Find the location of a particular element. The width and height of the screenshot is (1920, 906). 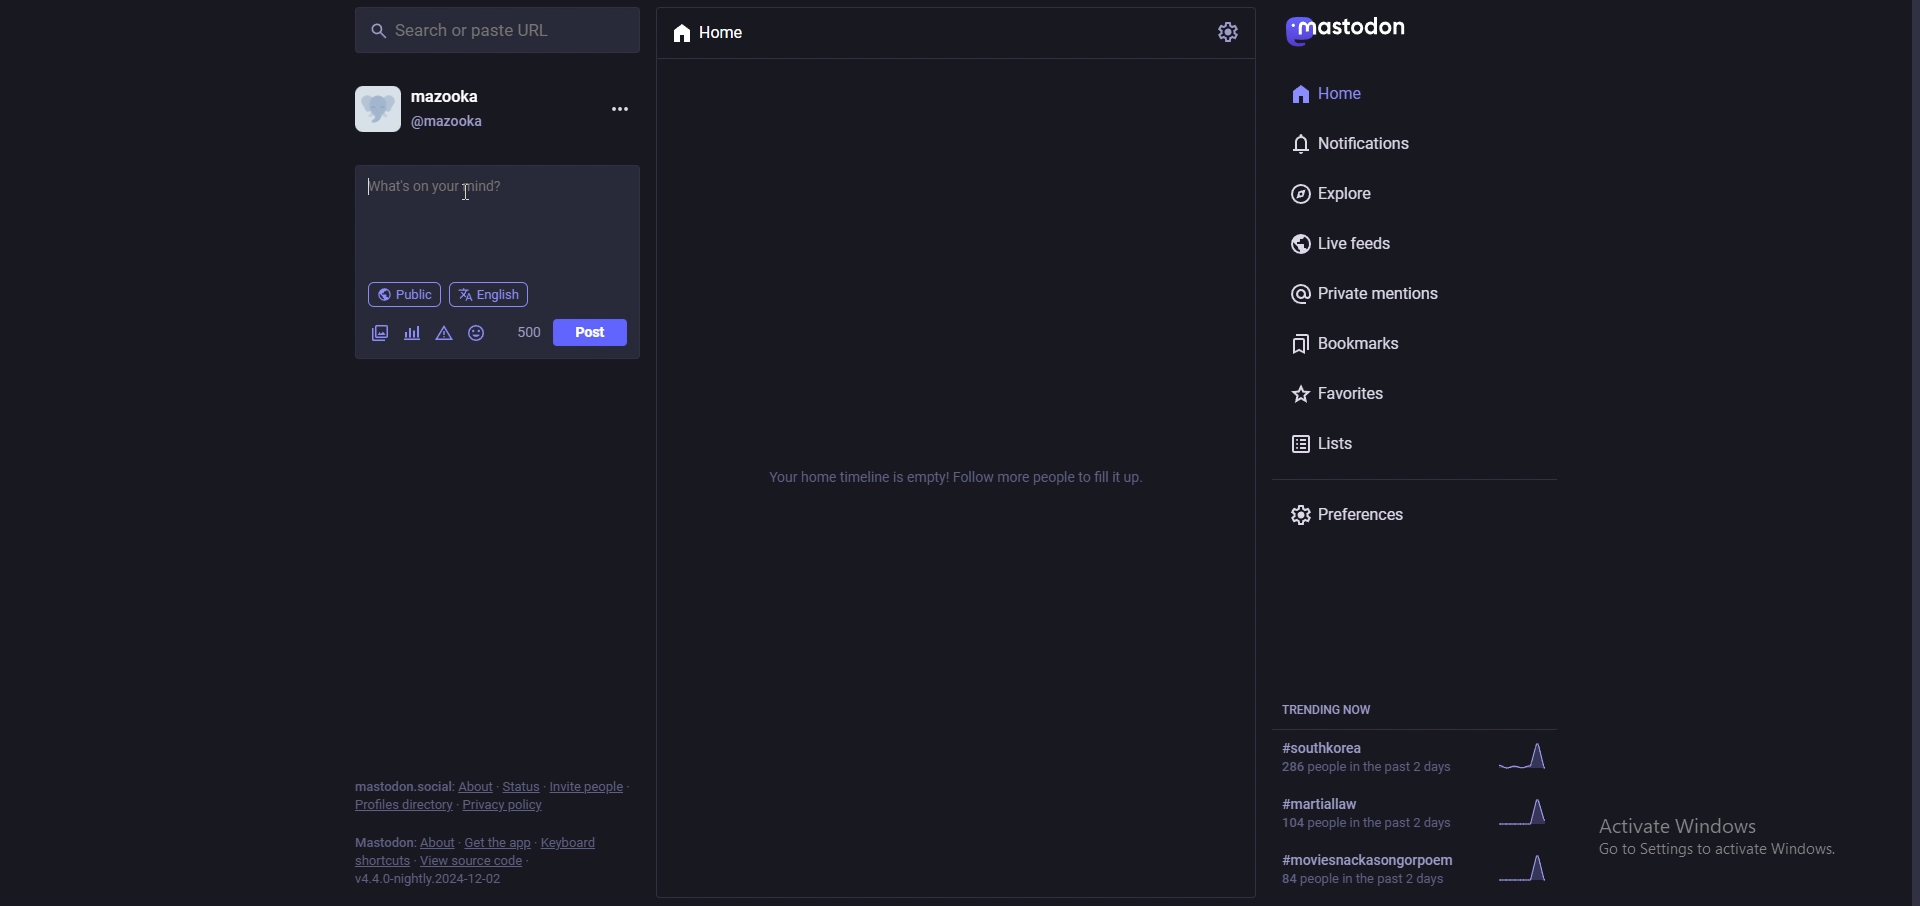

post is located at coordinates (591, 332).